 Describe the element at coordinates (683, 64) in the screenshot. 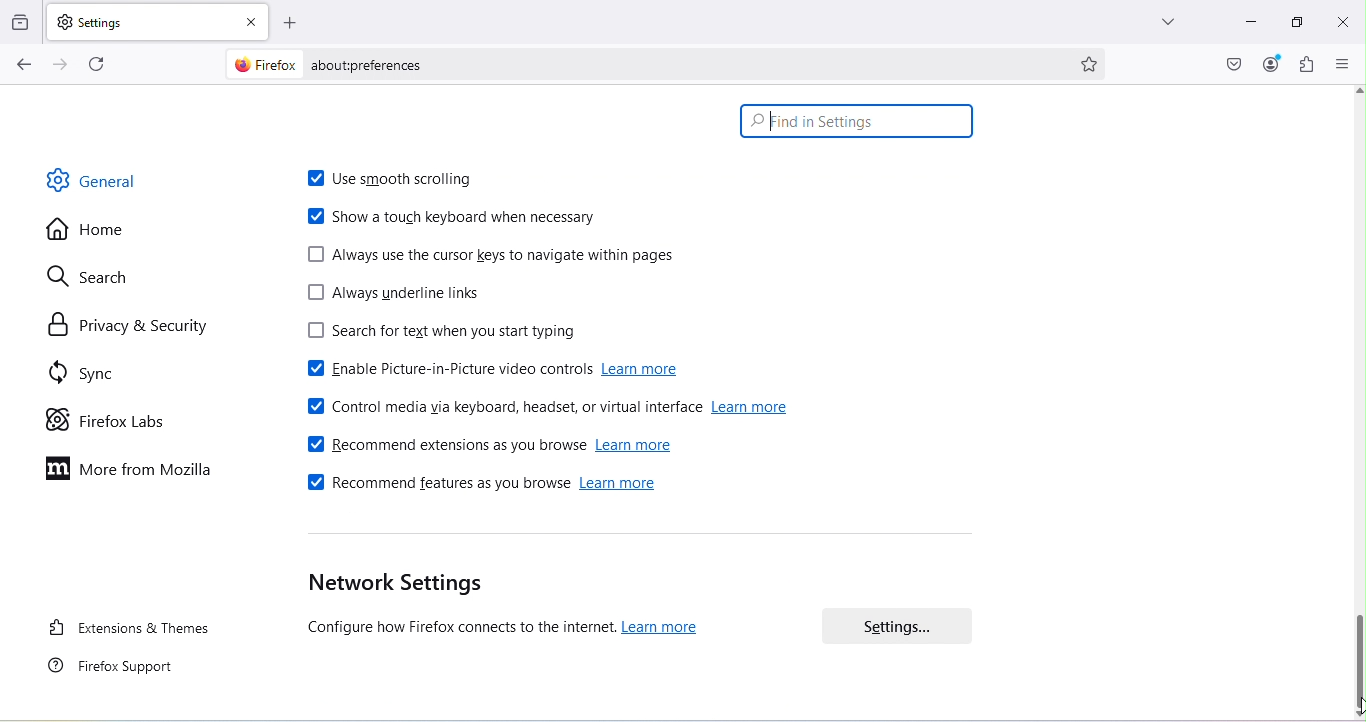

I see `Address bar` at that location.